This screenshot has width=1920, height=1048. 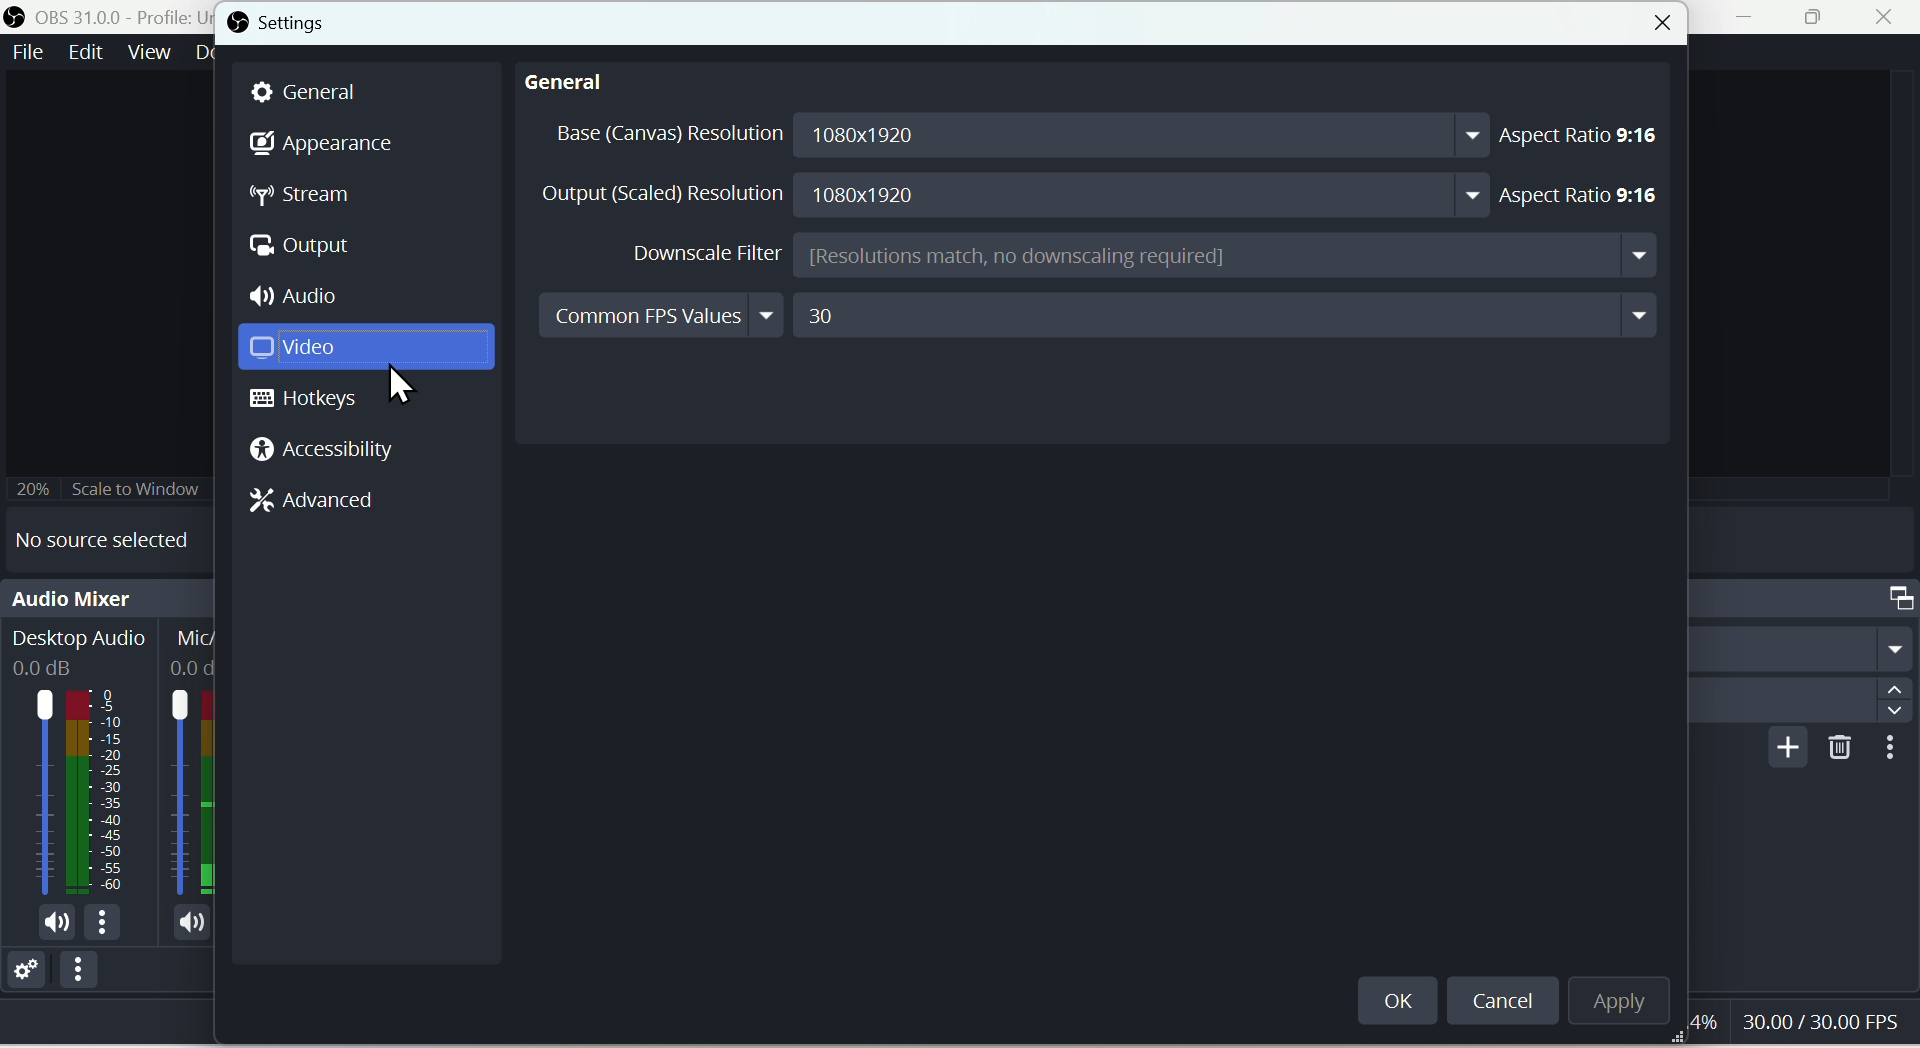 I want to click on cursor, so click(x=401, y=381).